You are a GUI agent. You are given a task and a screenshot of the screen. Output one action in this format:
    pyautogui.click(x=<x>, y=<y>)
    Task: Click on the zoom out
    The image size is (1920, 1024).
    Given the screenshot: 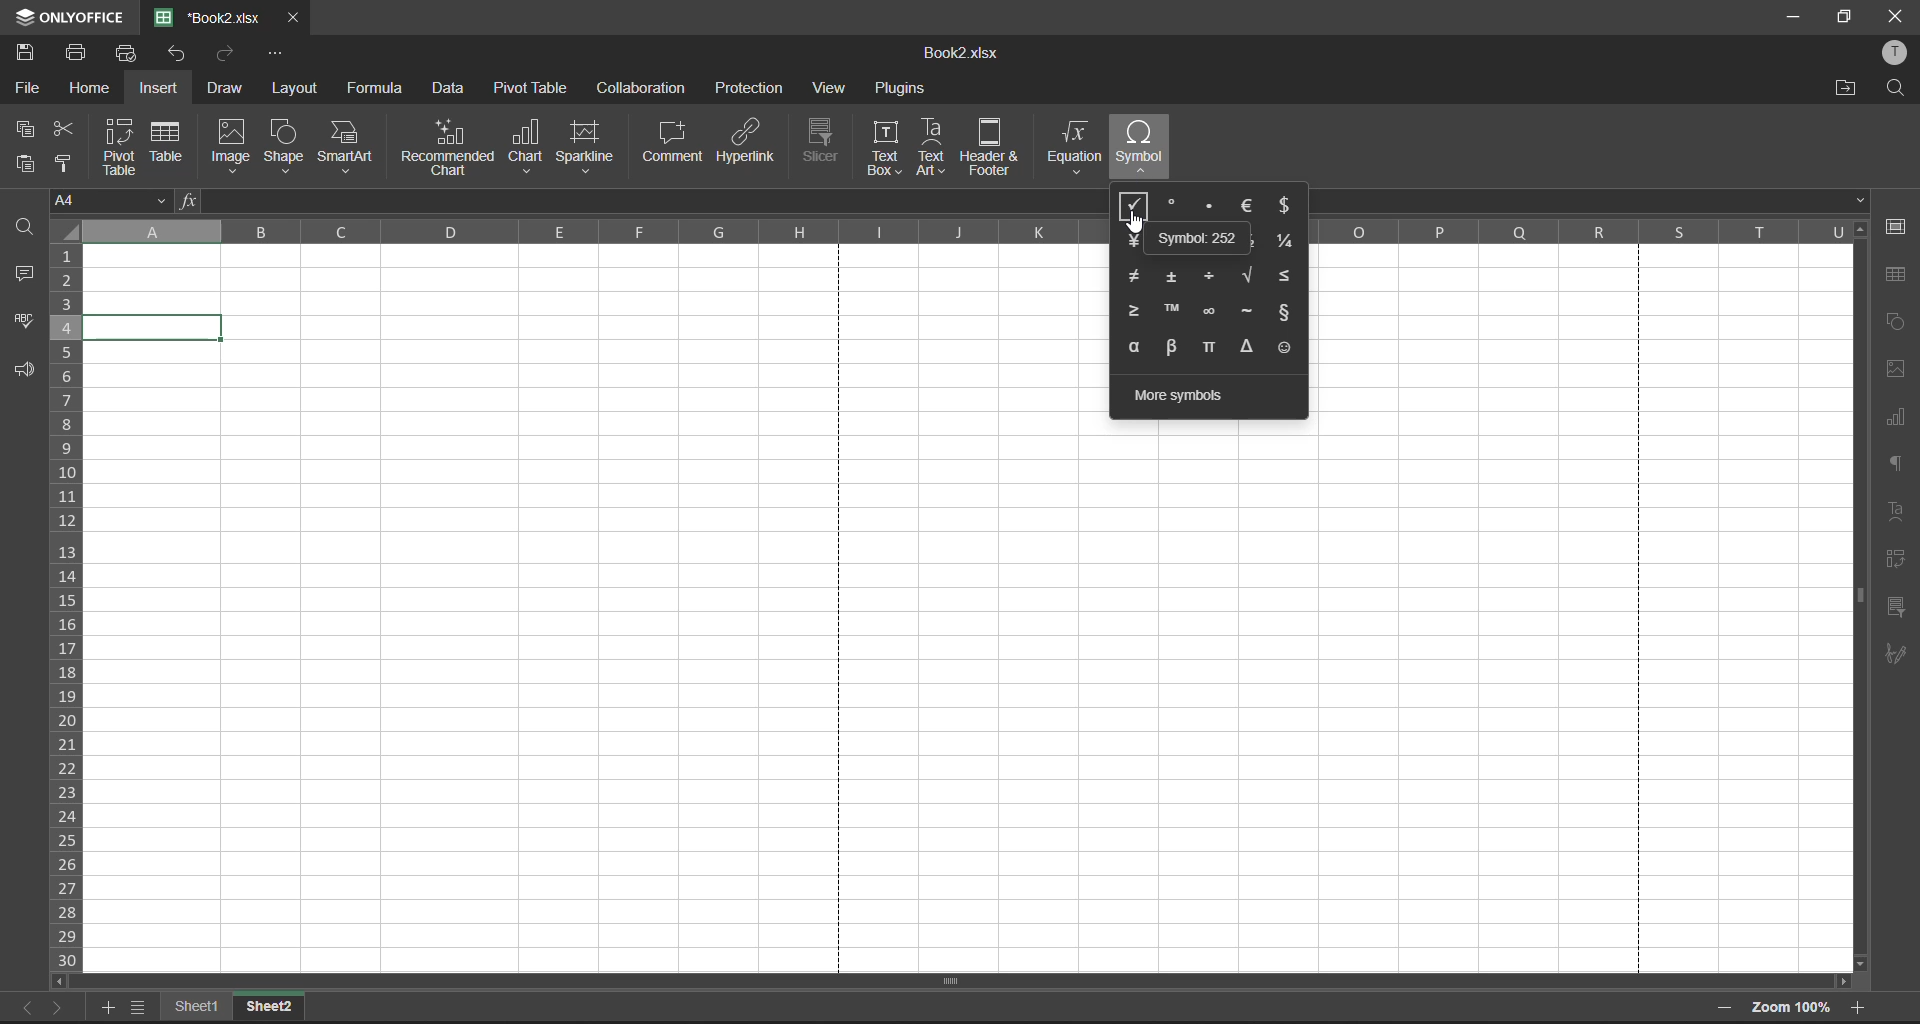 What is the action you would take?
    pyautogui.click(x=1717, y=1009)
    